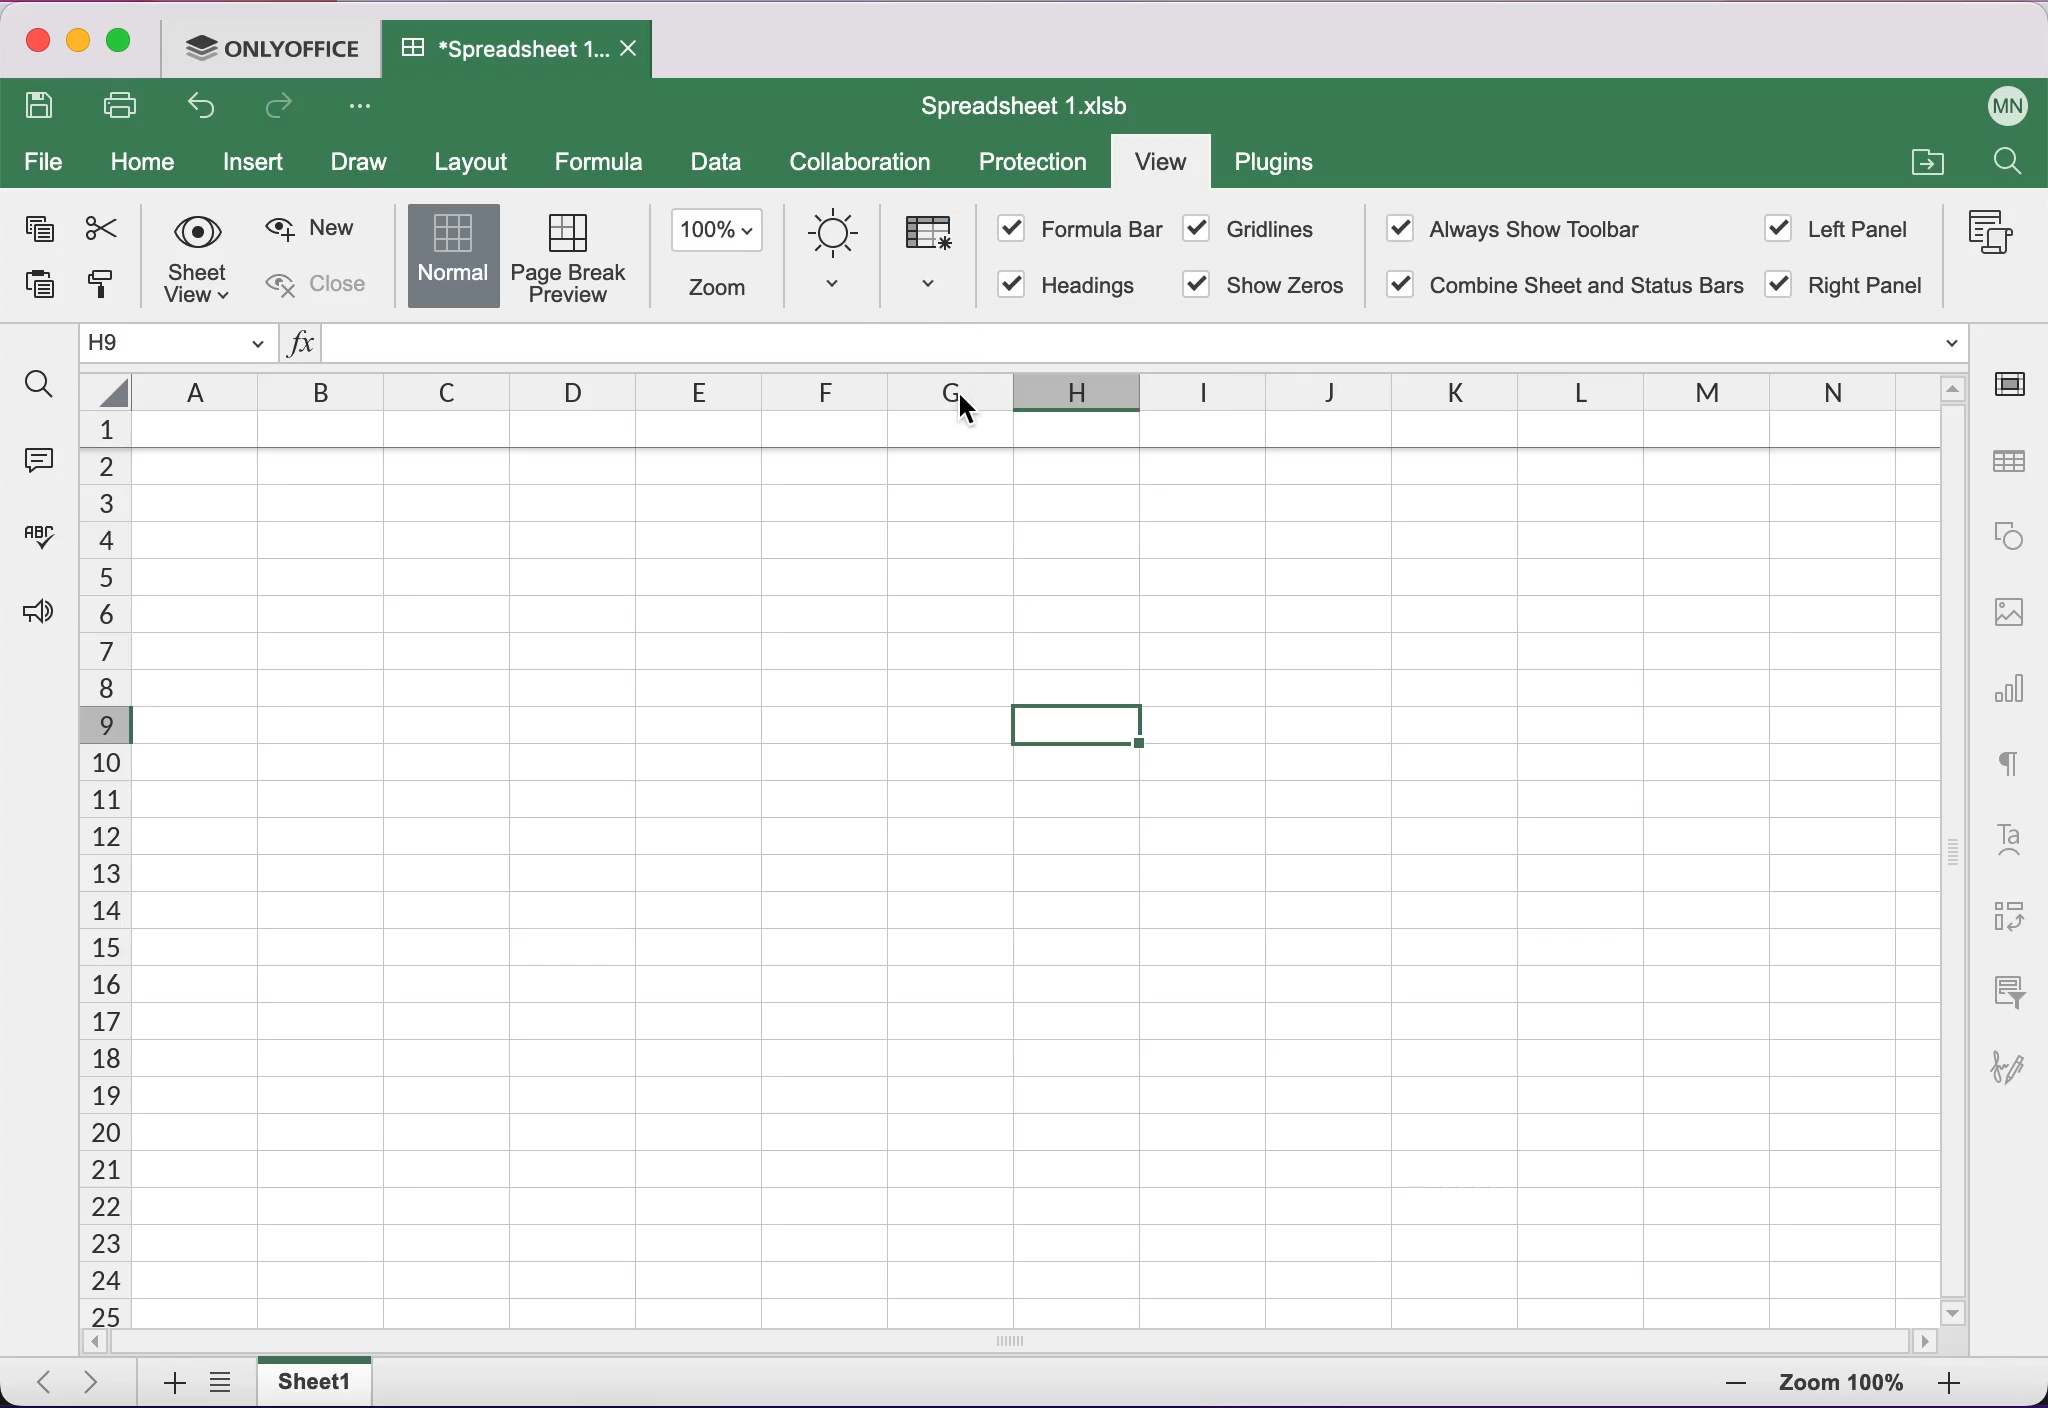 This screenshot has height=1408, width=2048. What do you see at coordinates (1285, 166) in the screenshot?
I see `plugins` at bounding box center [1285, 166].